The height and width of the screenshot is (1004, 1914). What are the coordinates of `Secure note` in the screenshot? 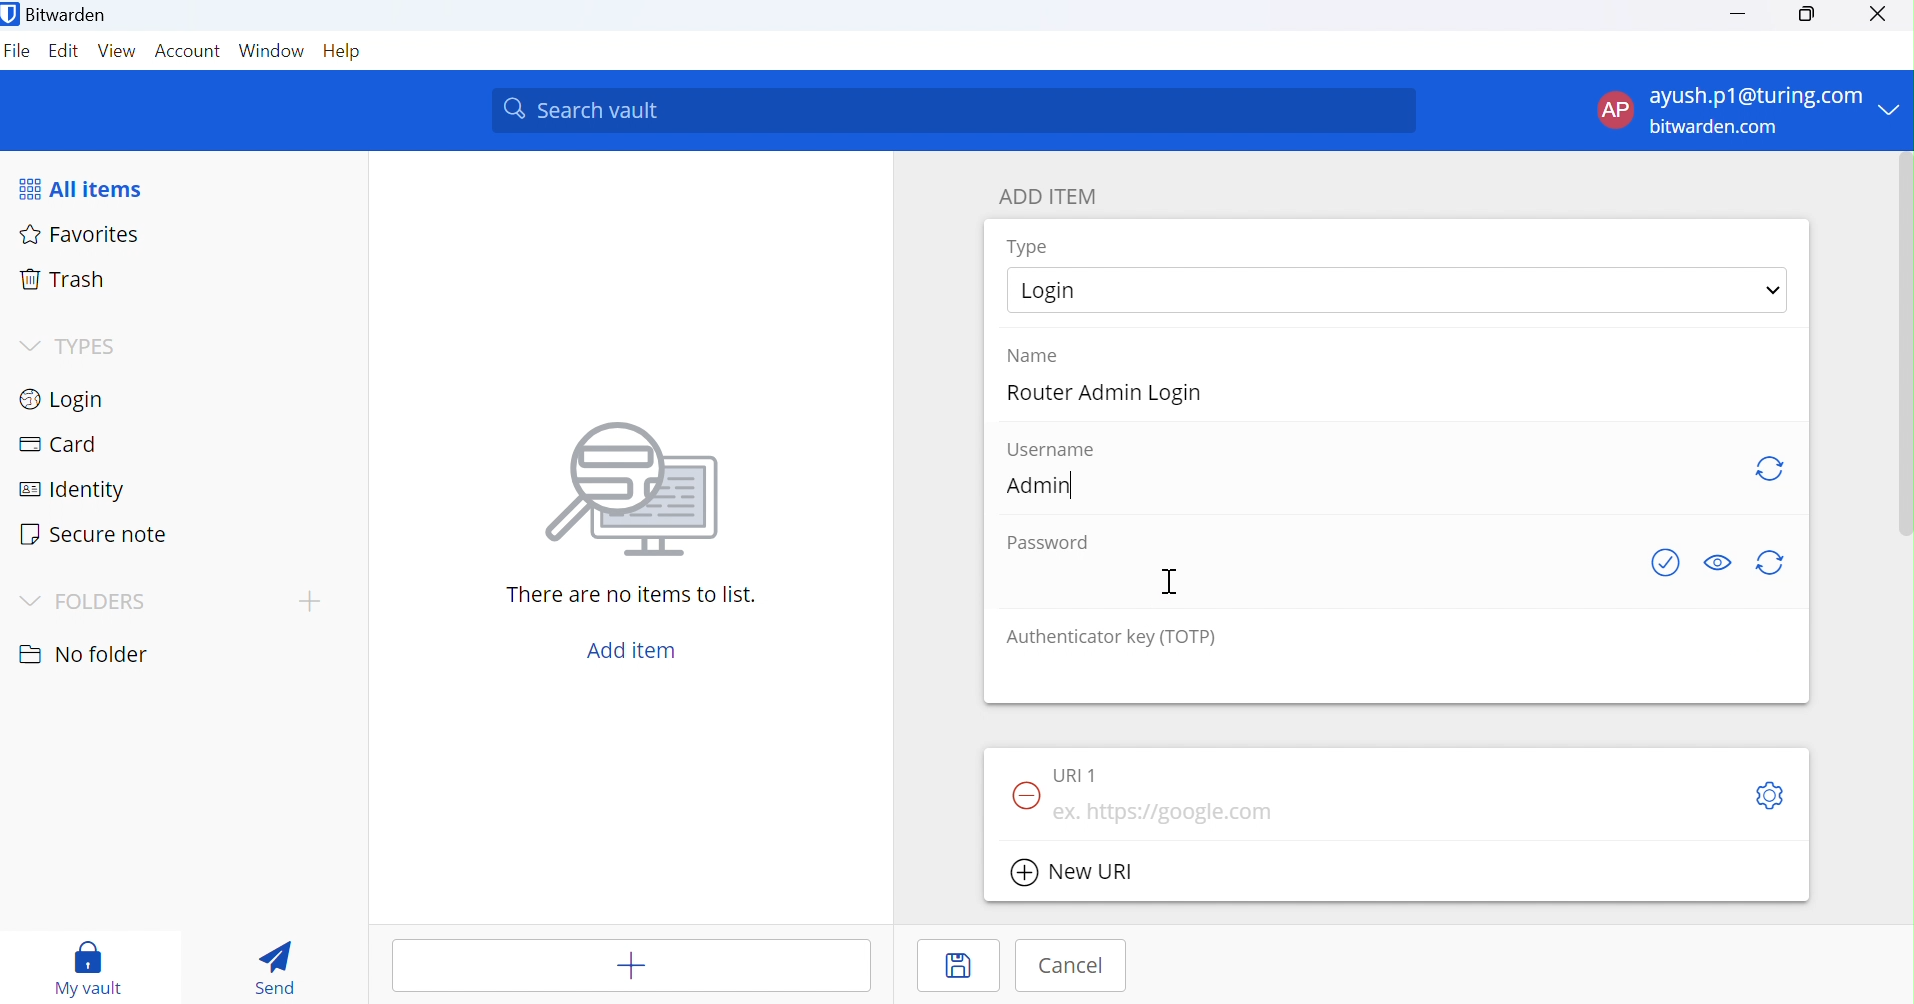 It's located at (98, 533).